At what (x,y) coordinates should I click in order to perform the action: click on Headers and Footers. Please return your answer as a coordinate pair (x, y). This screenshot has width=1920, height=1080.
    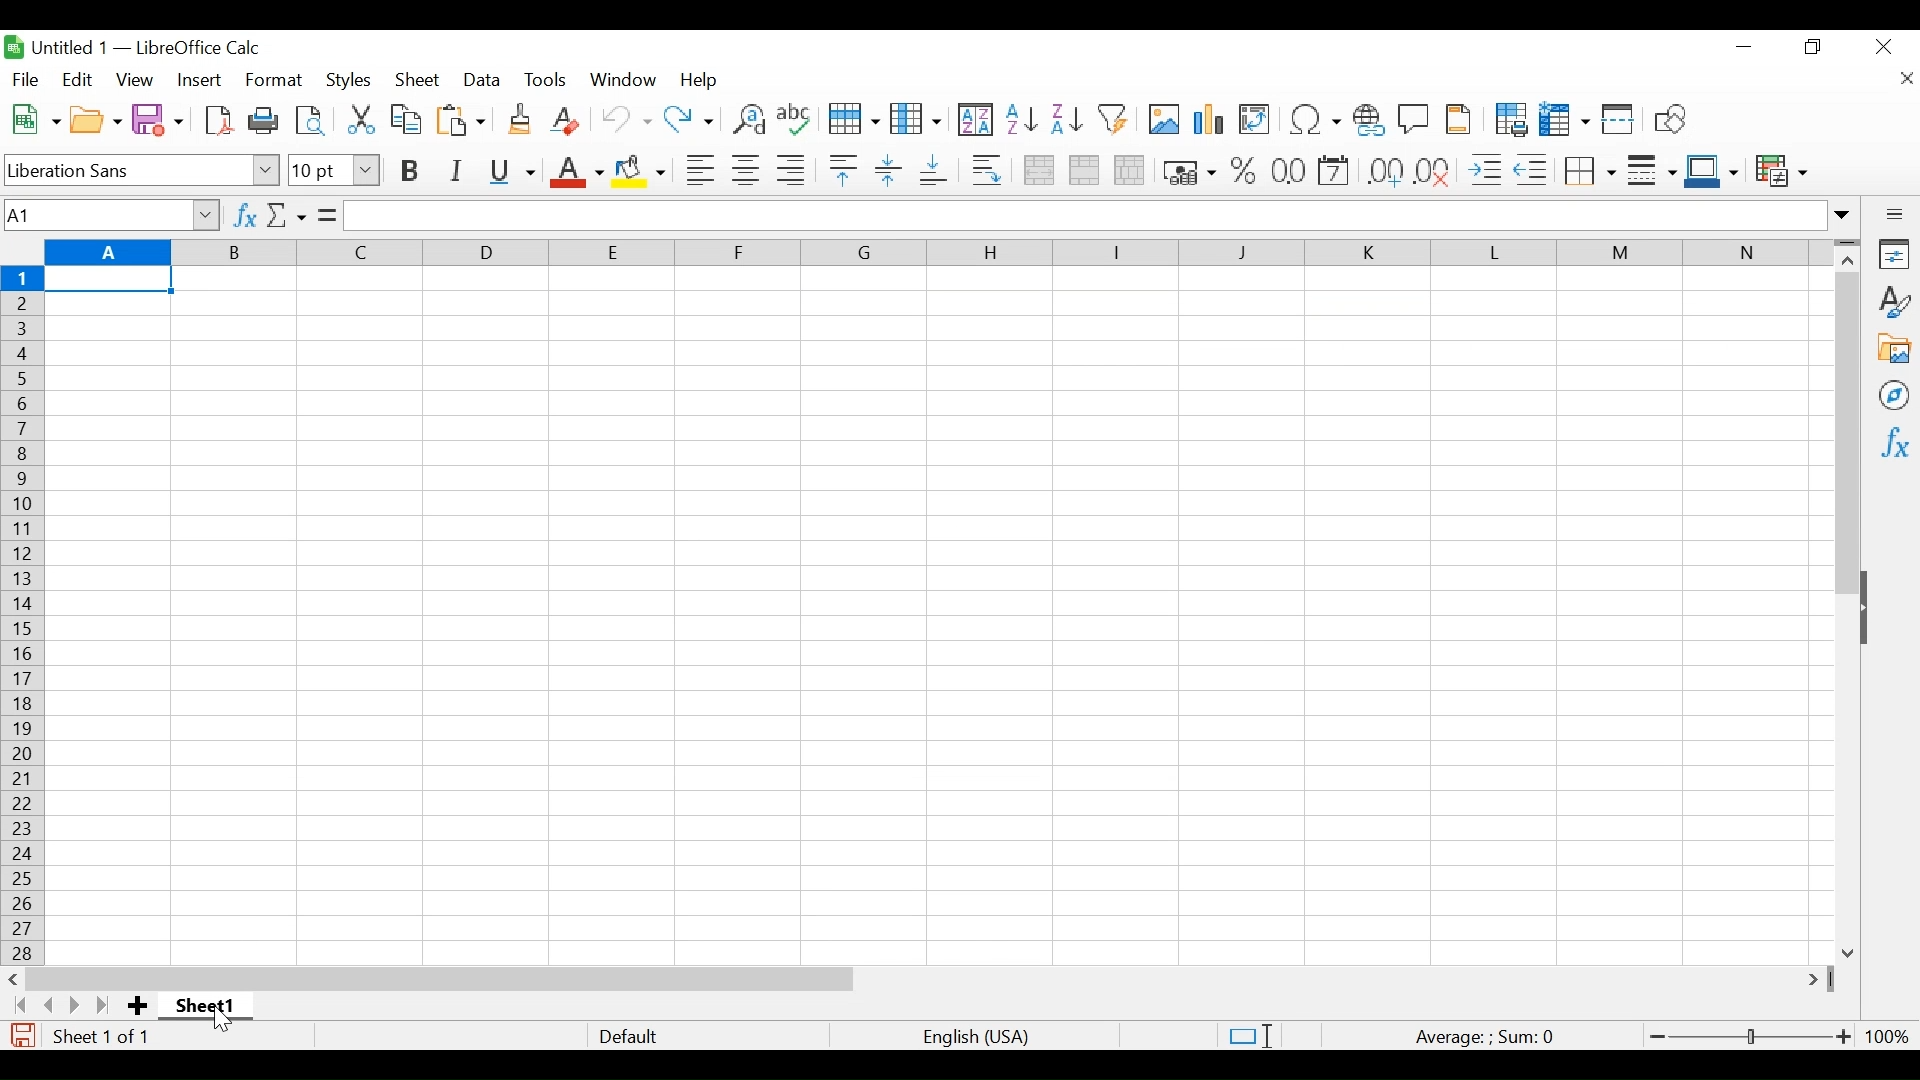
    Looking at the image, I should click on (1460, 120).